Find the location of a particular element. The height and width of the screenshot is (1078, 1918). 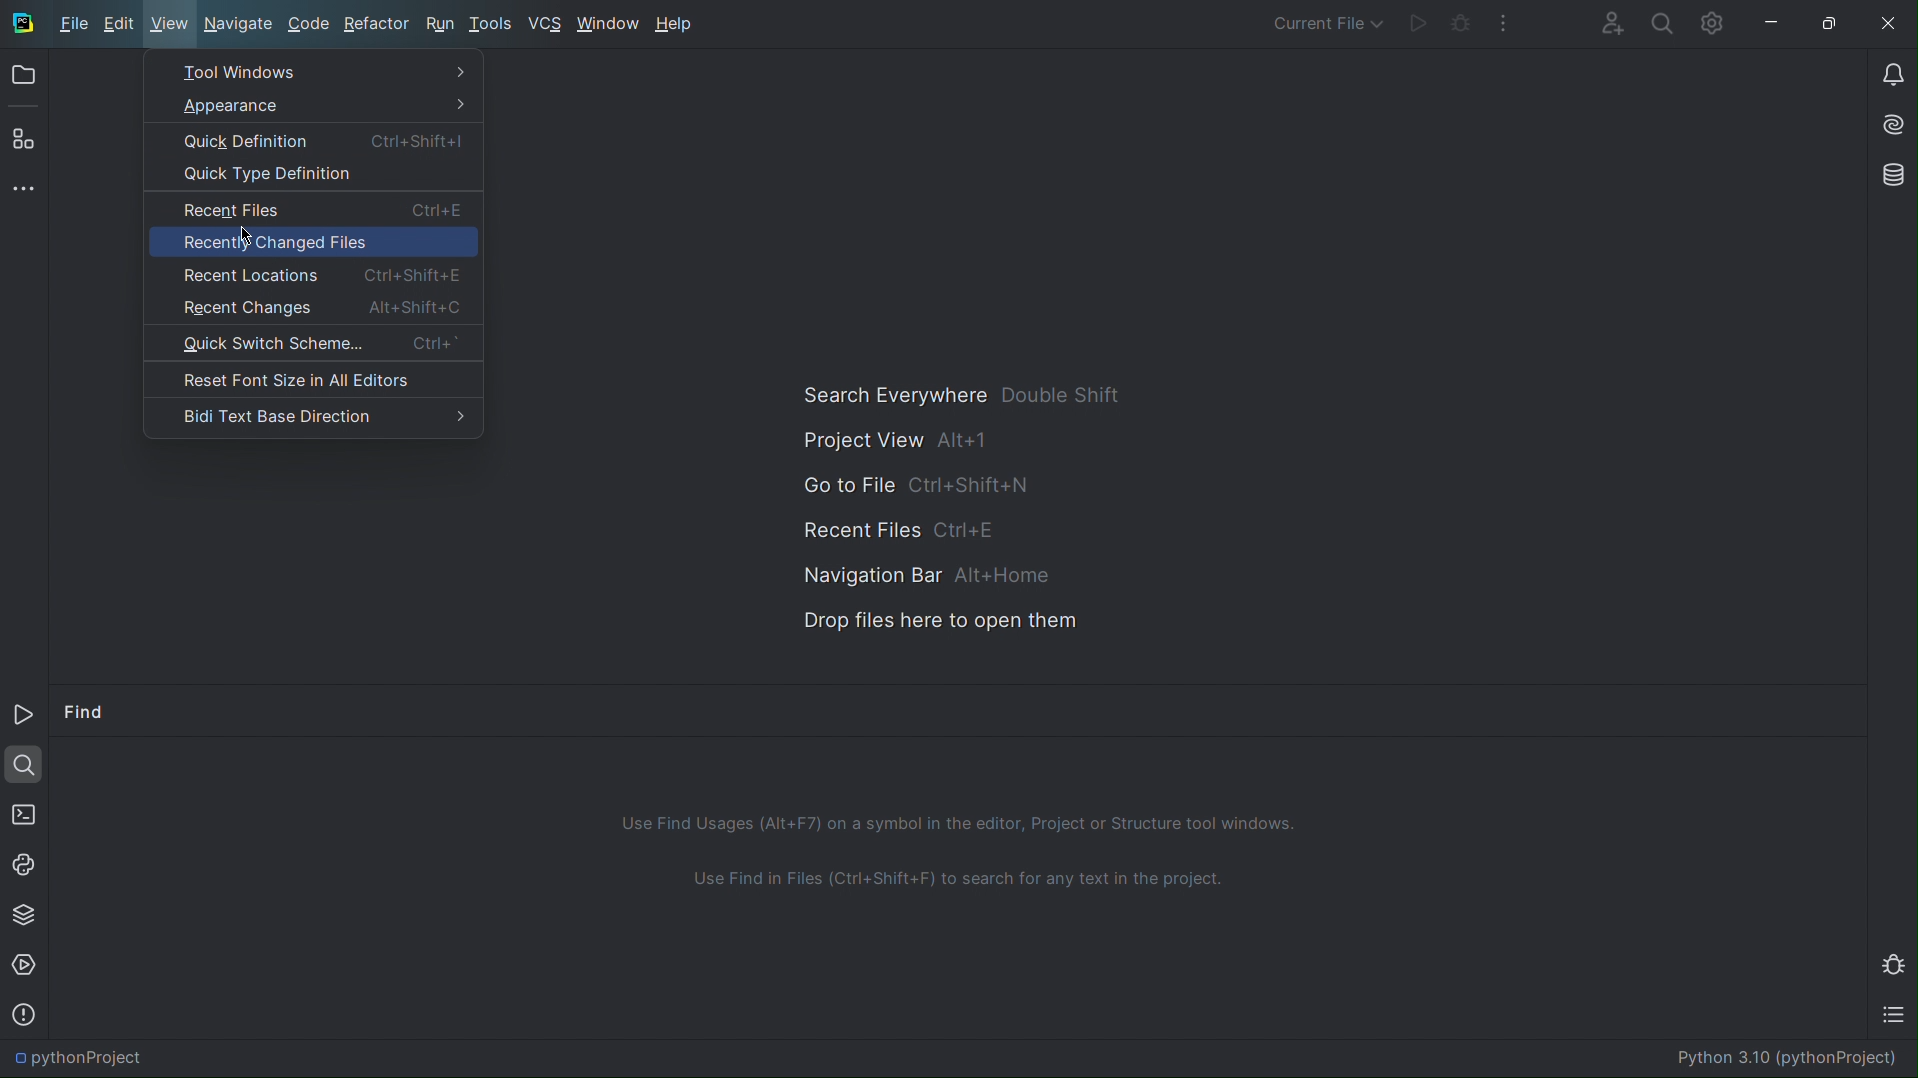

More is located at coordinates (1503, 21).